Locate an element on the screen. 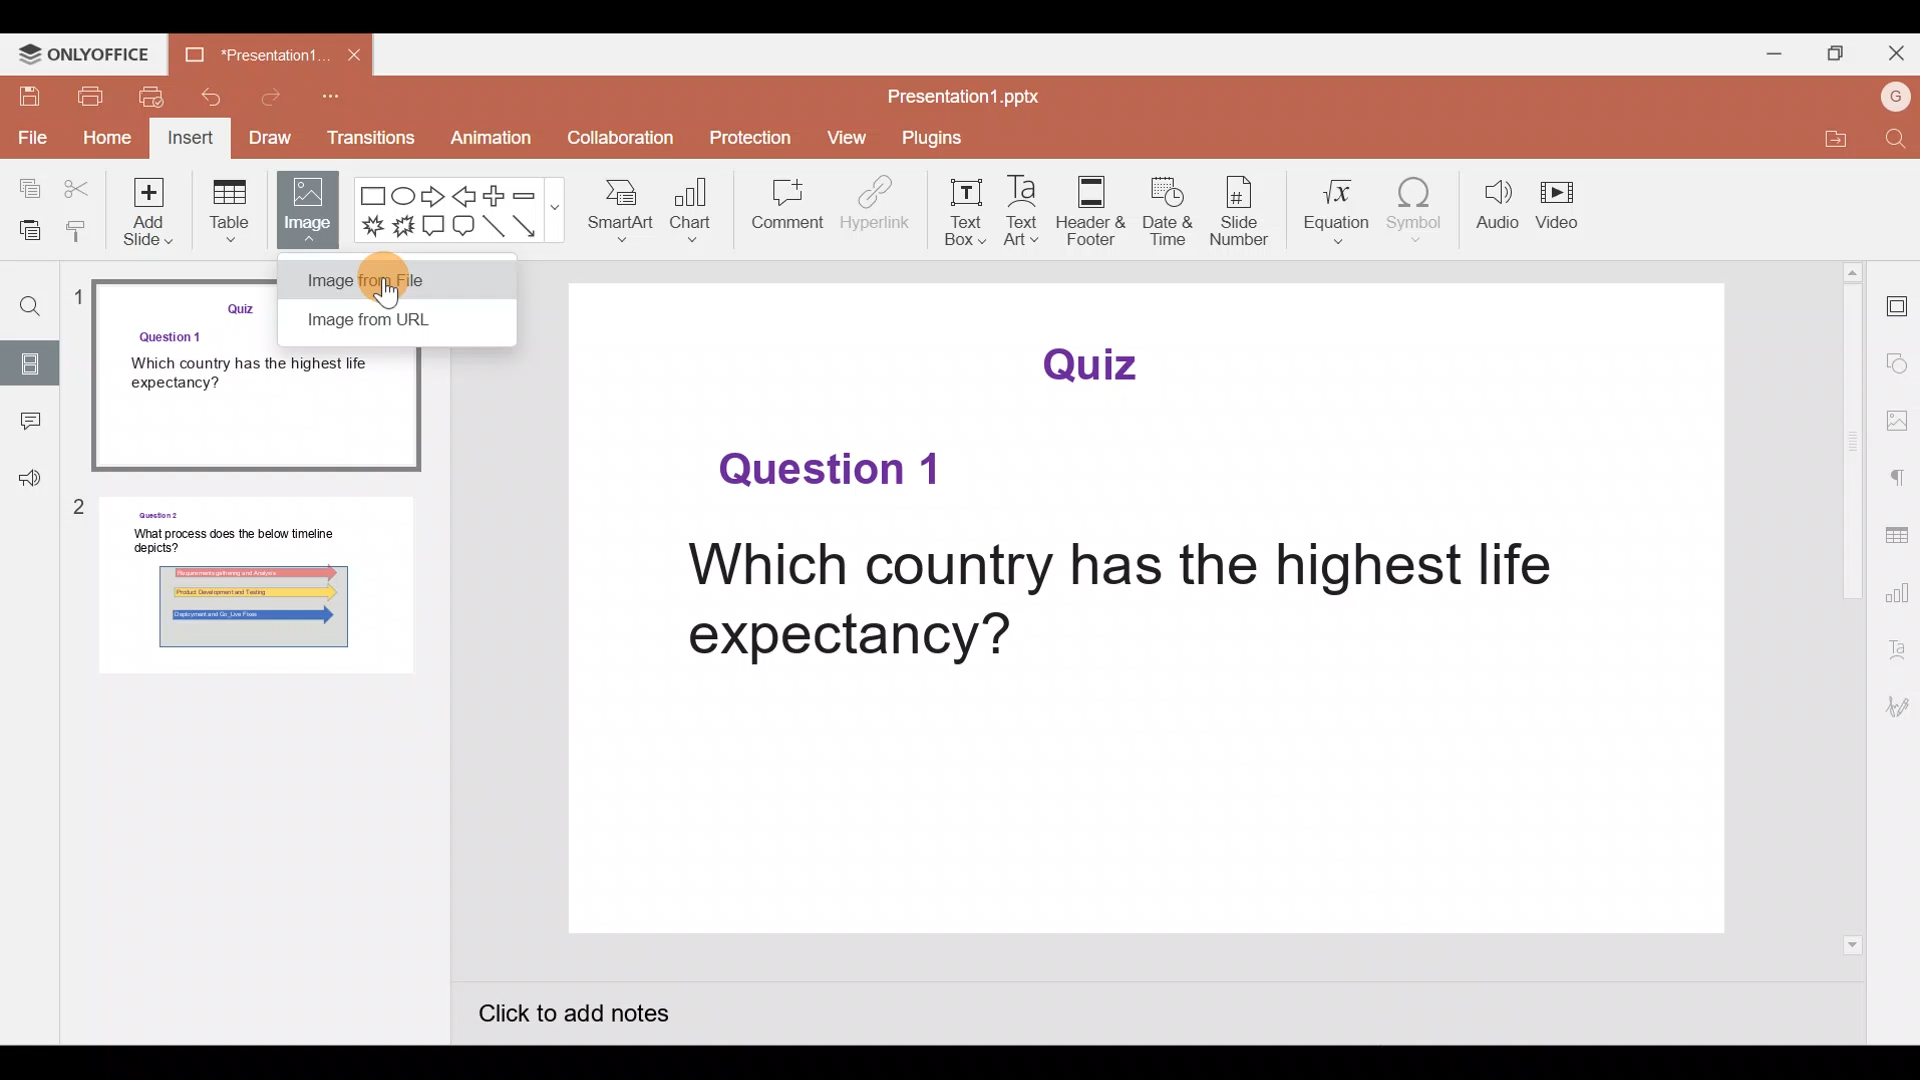 The width and height of the screenshot is (1920, 1080). Image is located at coordinates (307, 213).